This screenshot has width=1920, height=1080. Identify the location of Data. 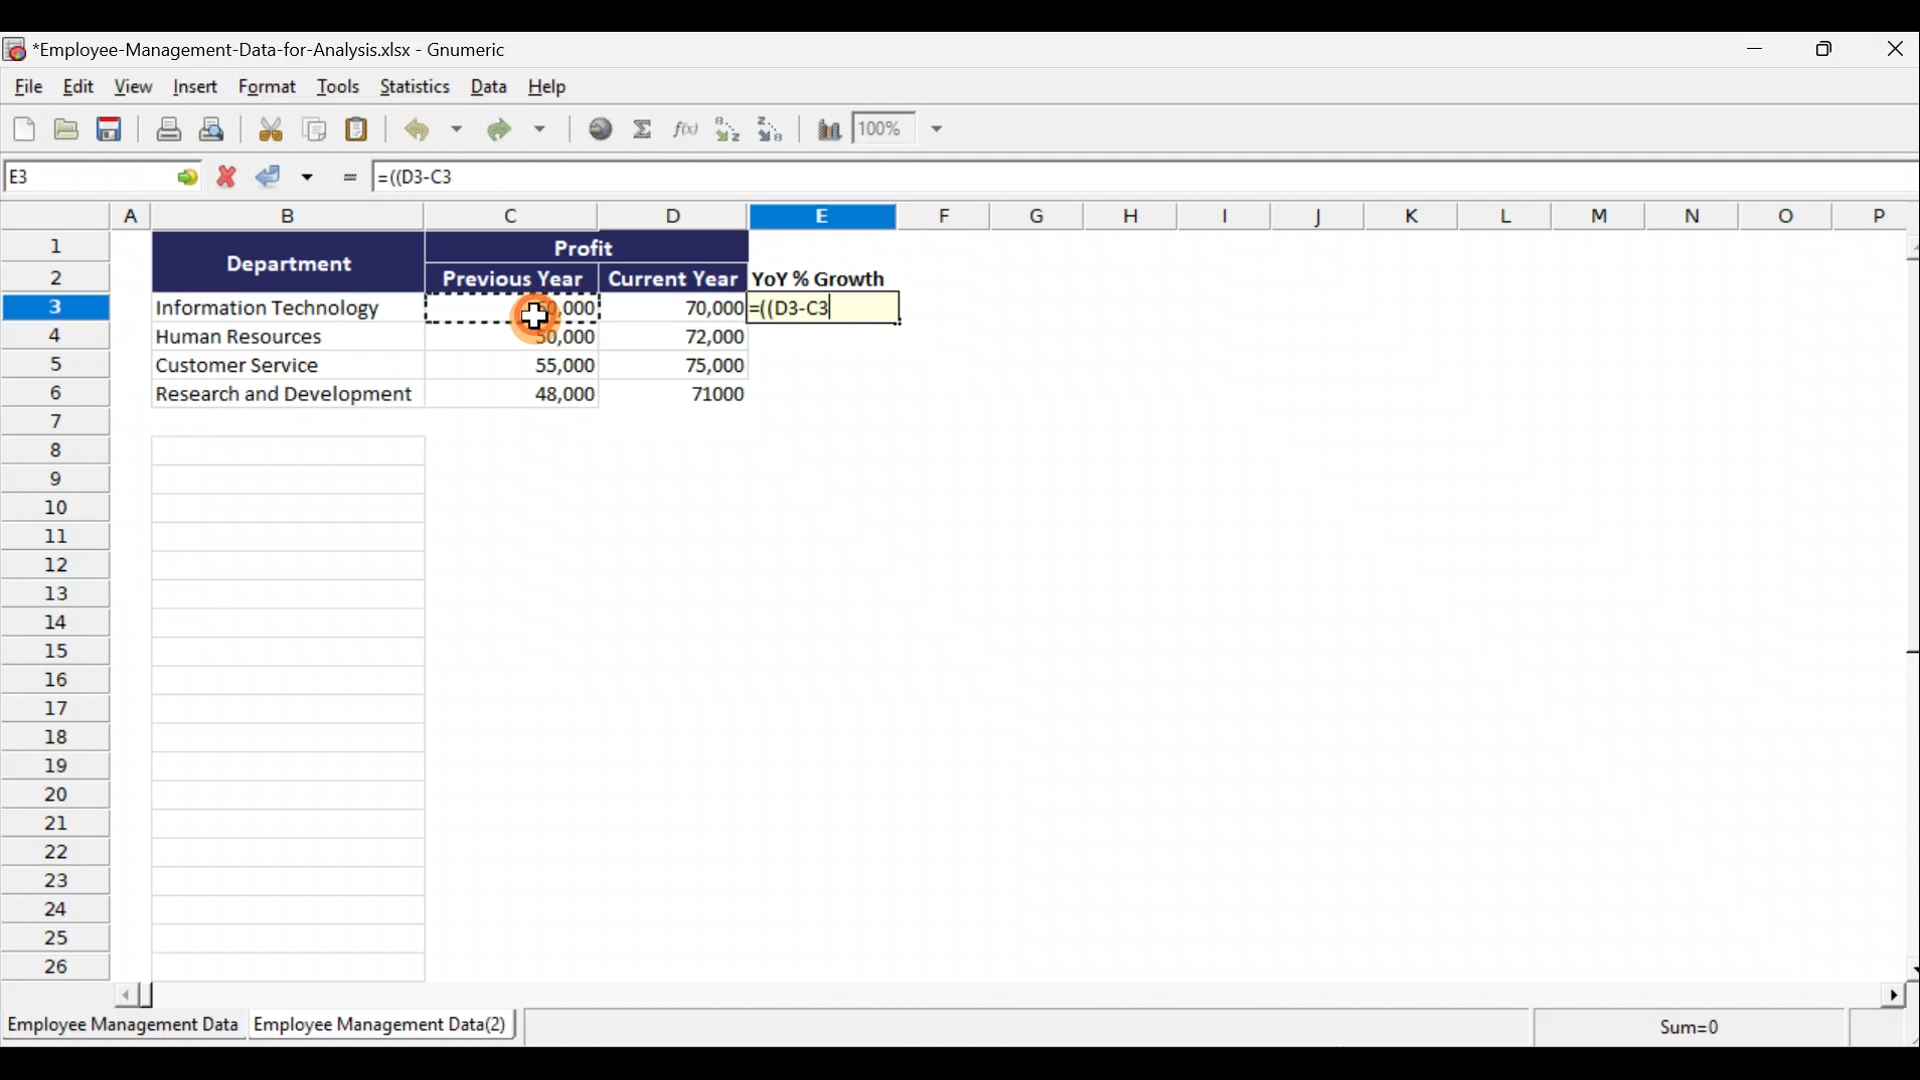
(451, 319).